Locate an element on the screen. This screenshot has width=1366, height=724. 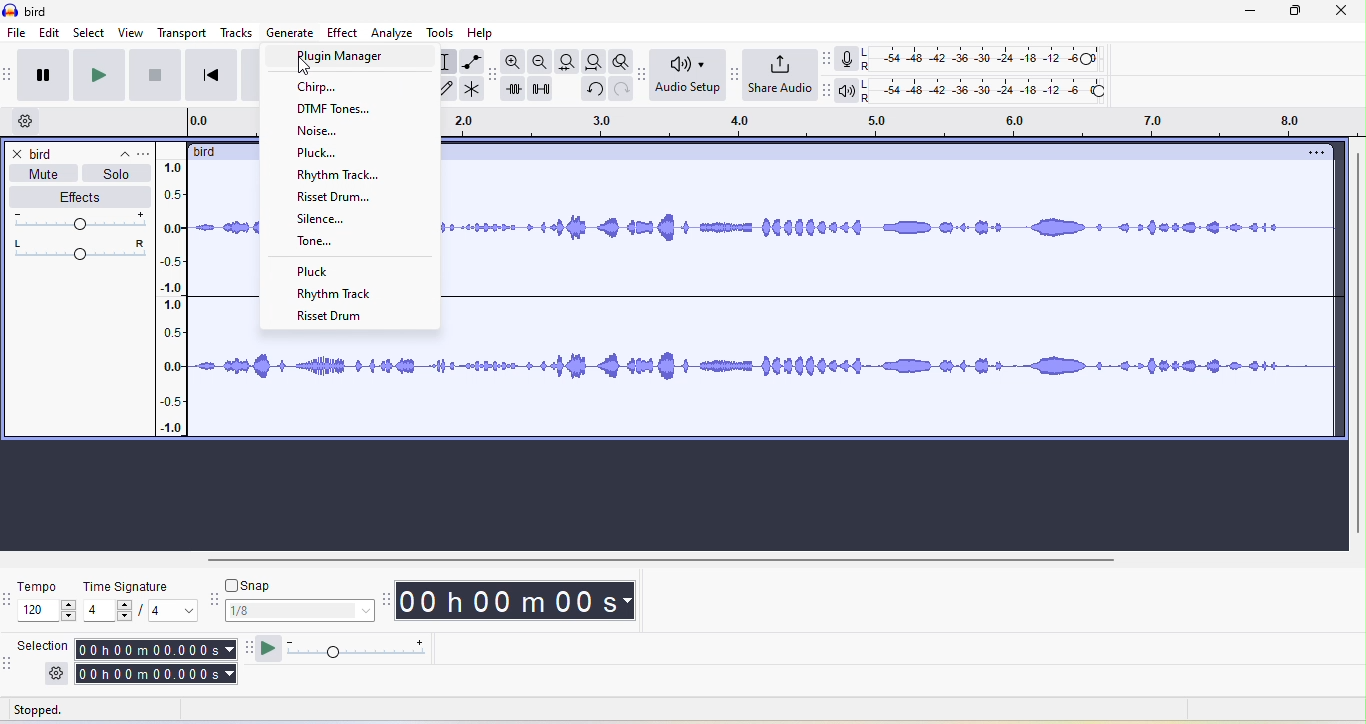
horizontal scroll bar is located at coordinates (660, 560).